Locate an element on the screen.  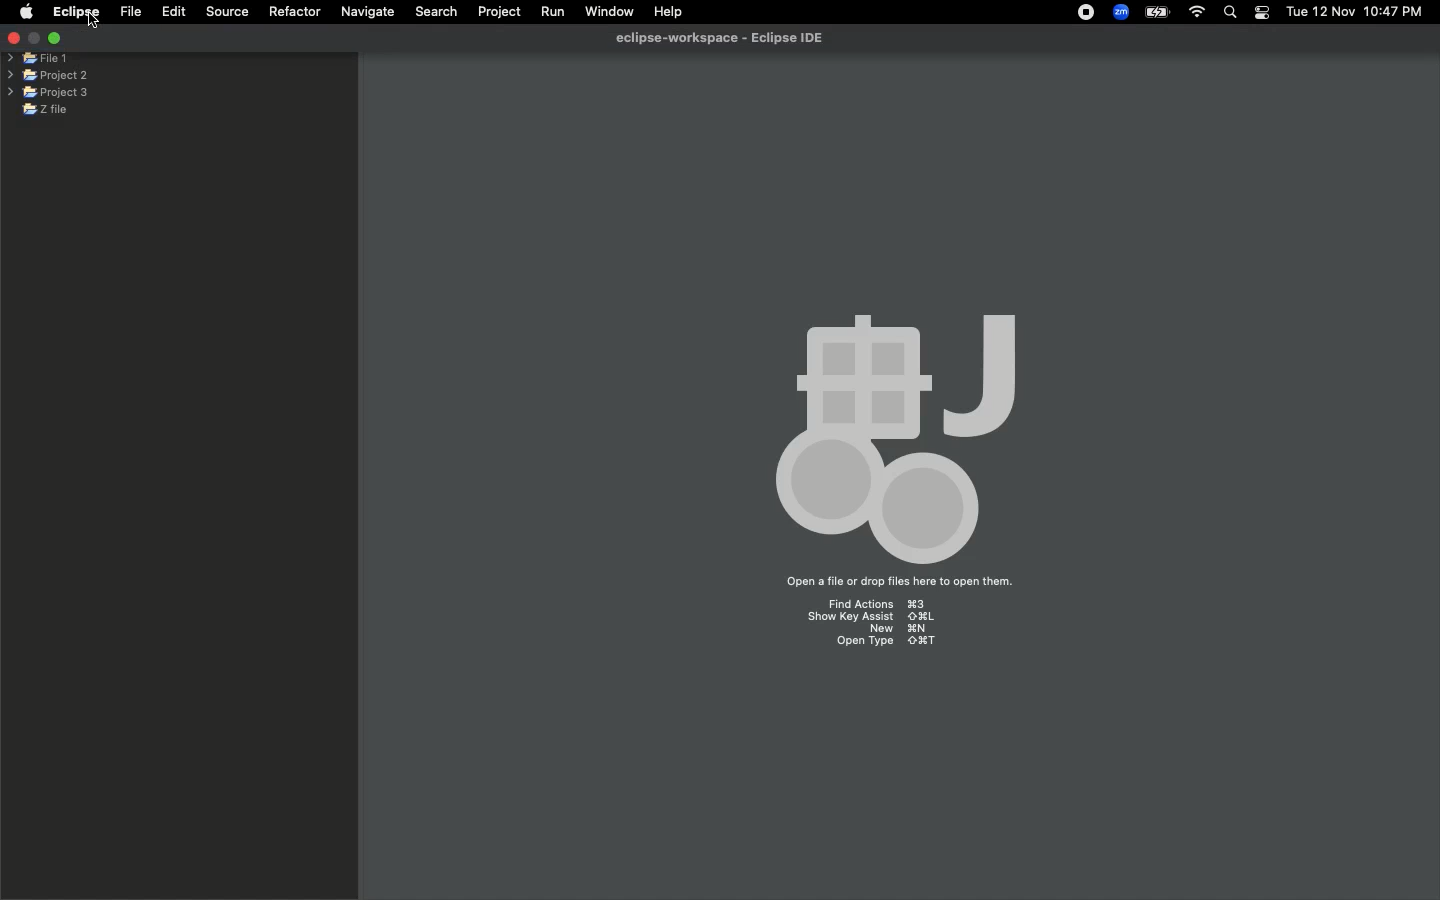
Window is located at coordinates (607, 11).